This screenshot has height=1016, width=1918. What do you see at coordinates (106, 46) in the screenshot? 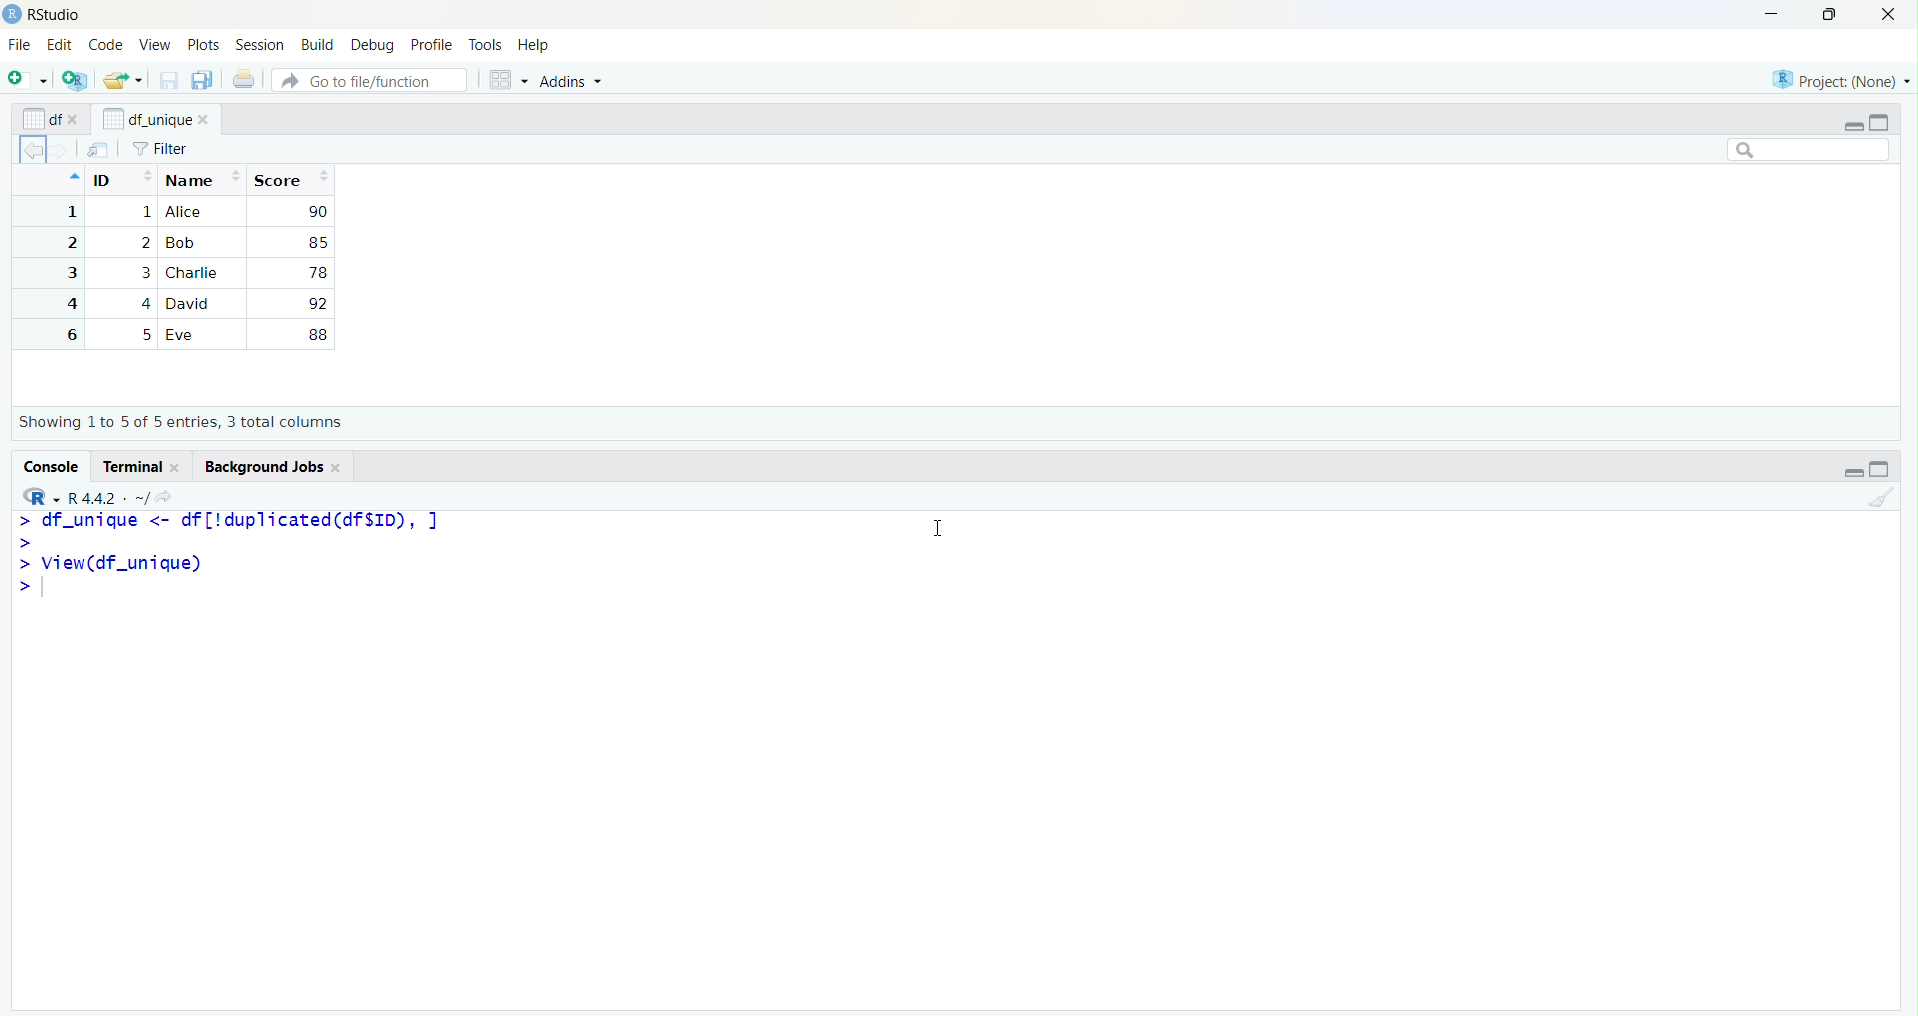
I see `Code` at bounding box center [106, 46].